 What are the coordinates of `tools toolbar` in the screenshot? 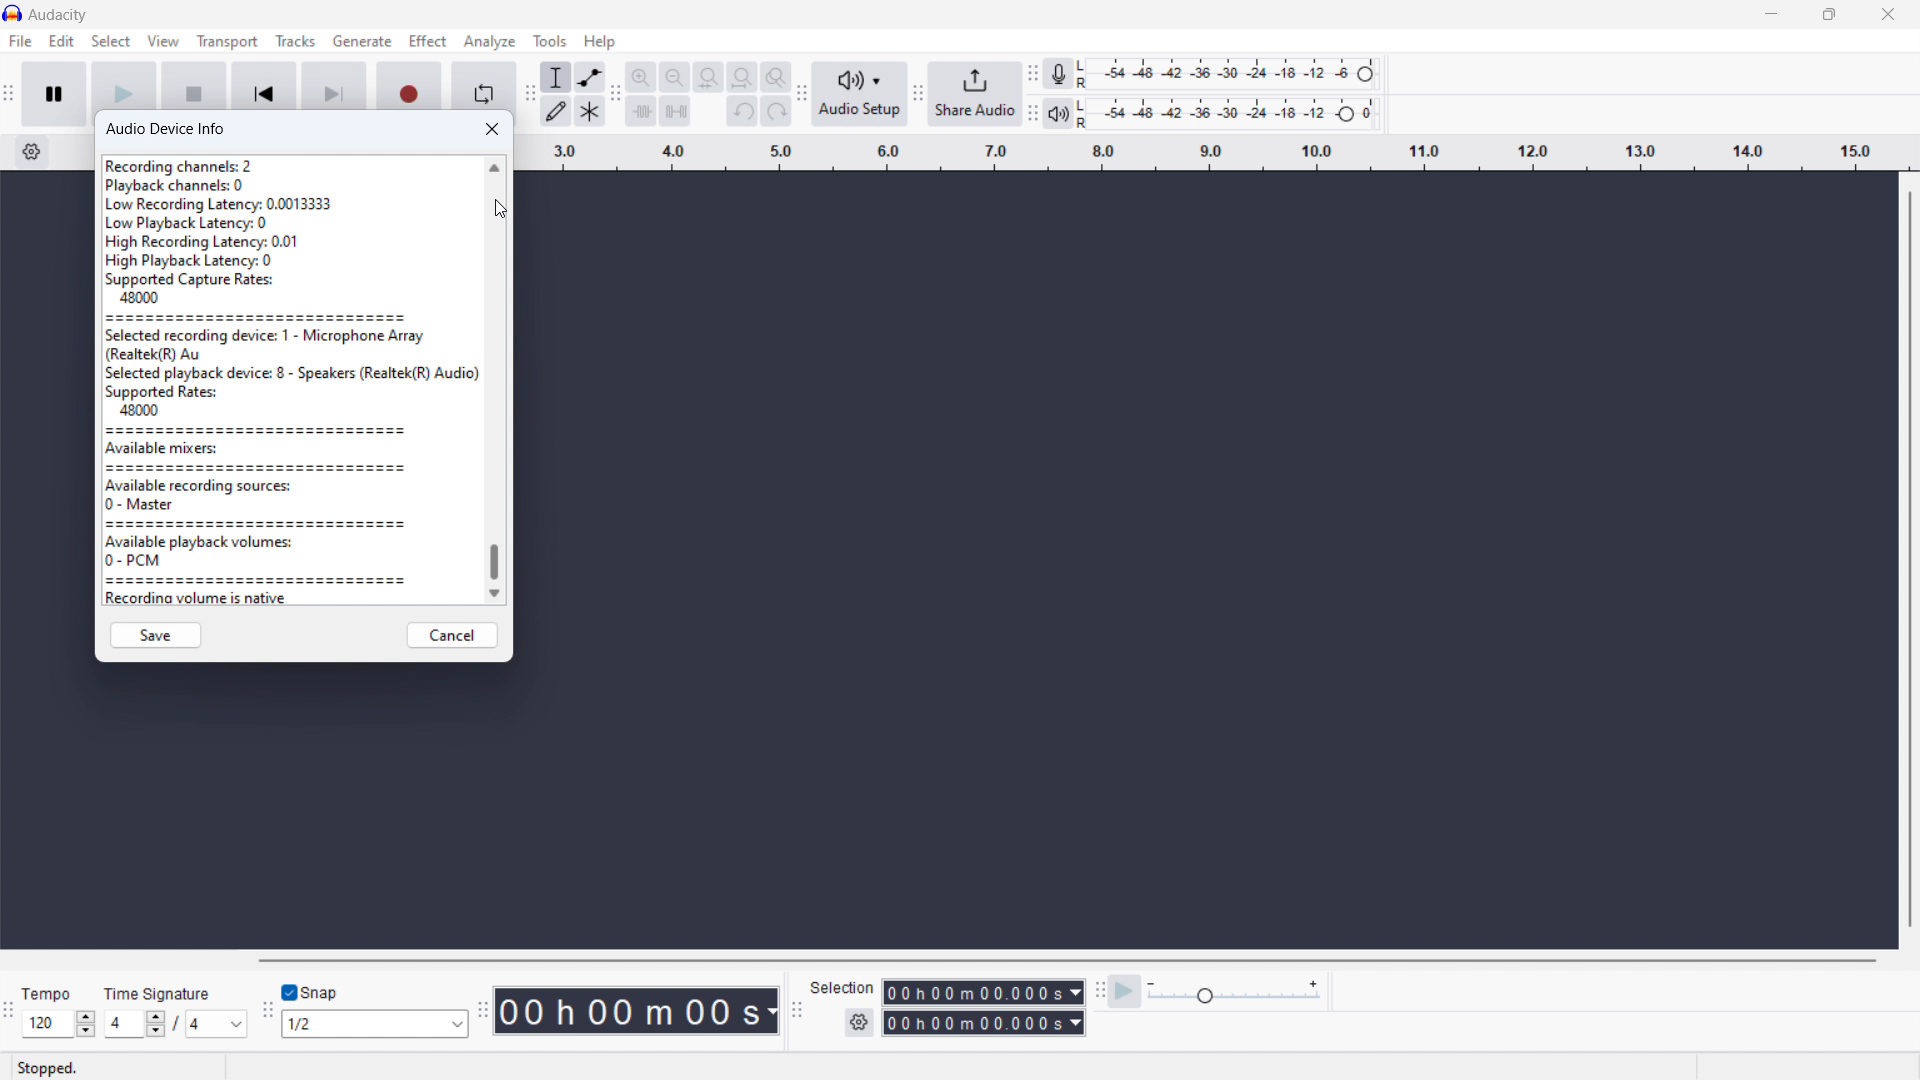 It's located at (531, 93).